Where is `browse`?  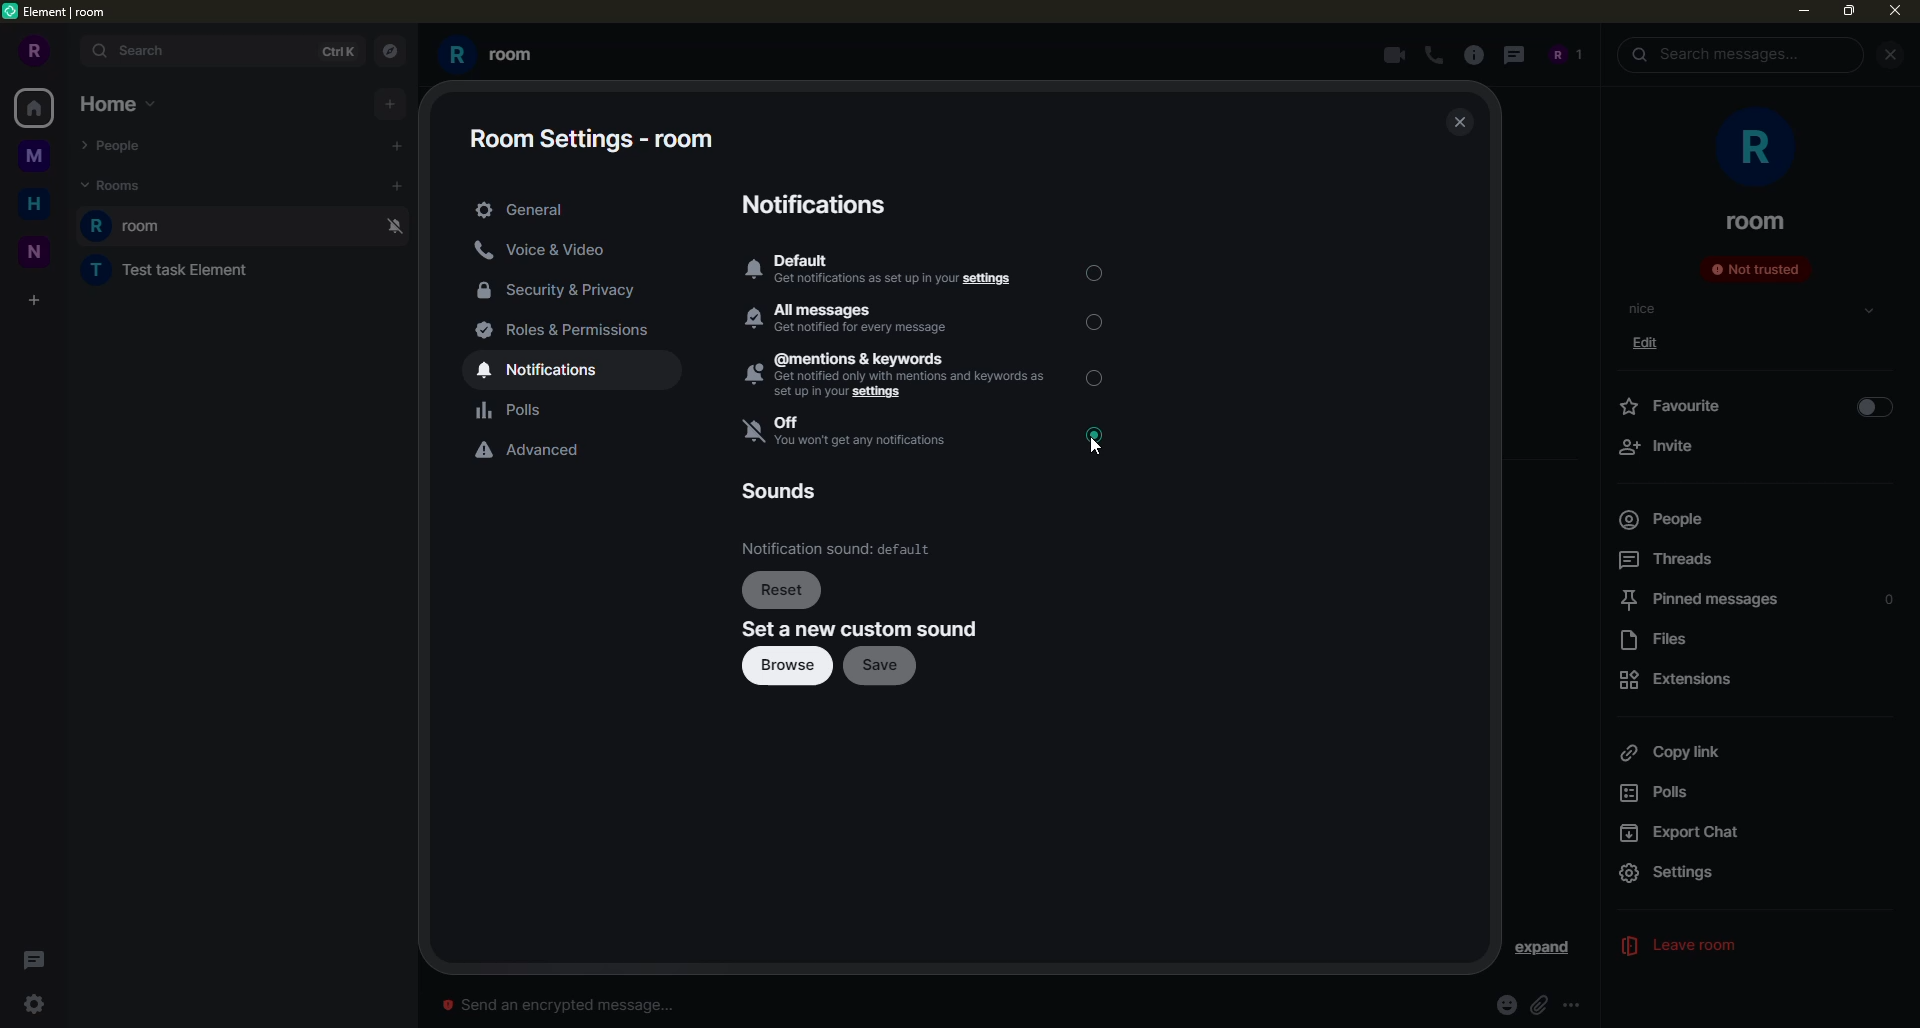 browse is located at coordinates (789, 667).